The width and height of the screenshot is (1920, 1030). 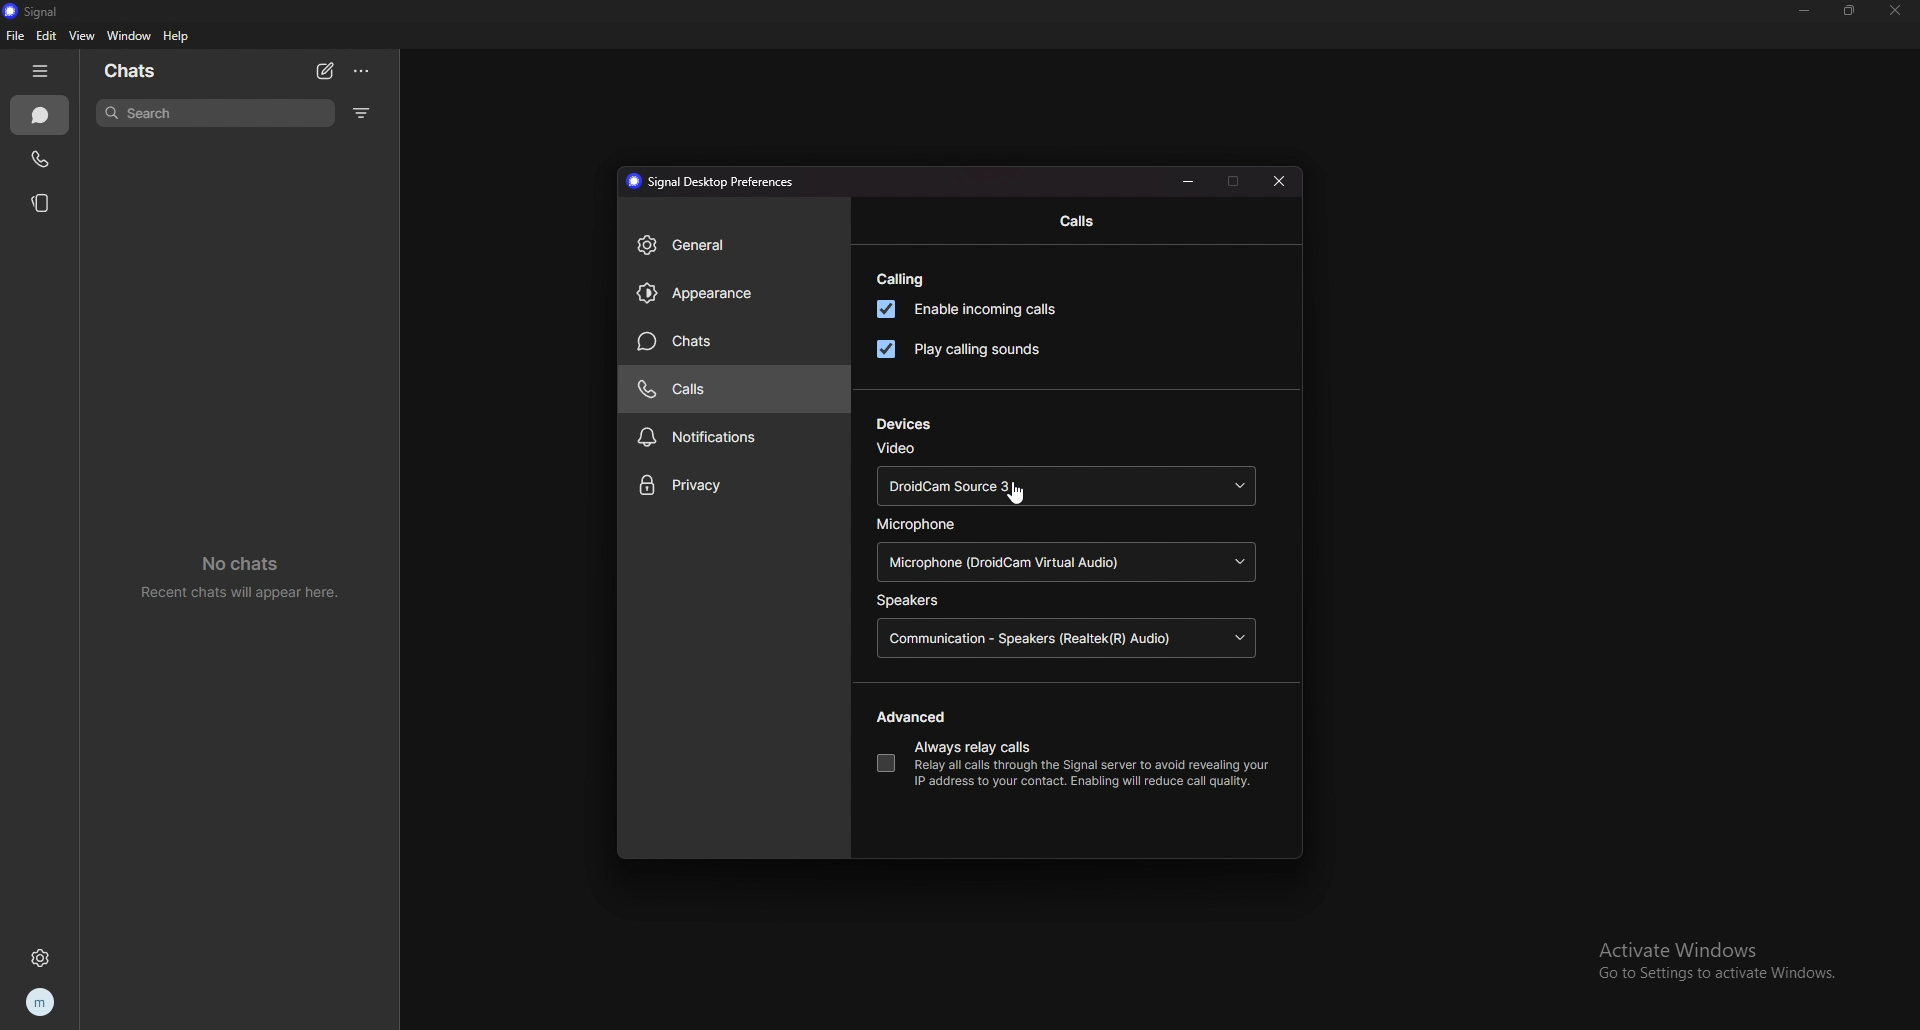 I want to click on general, so click(x=735, y=246).